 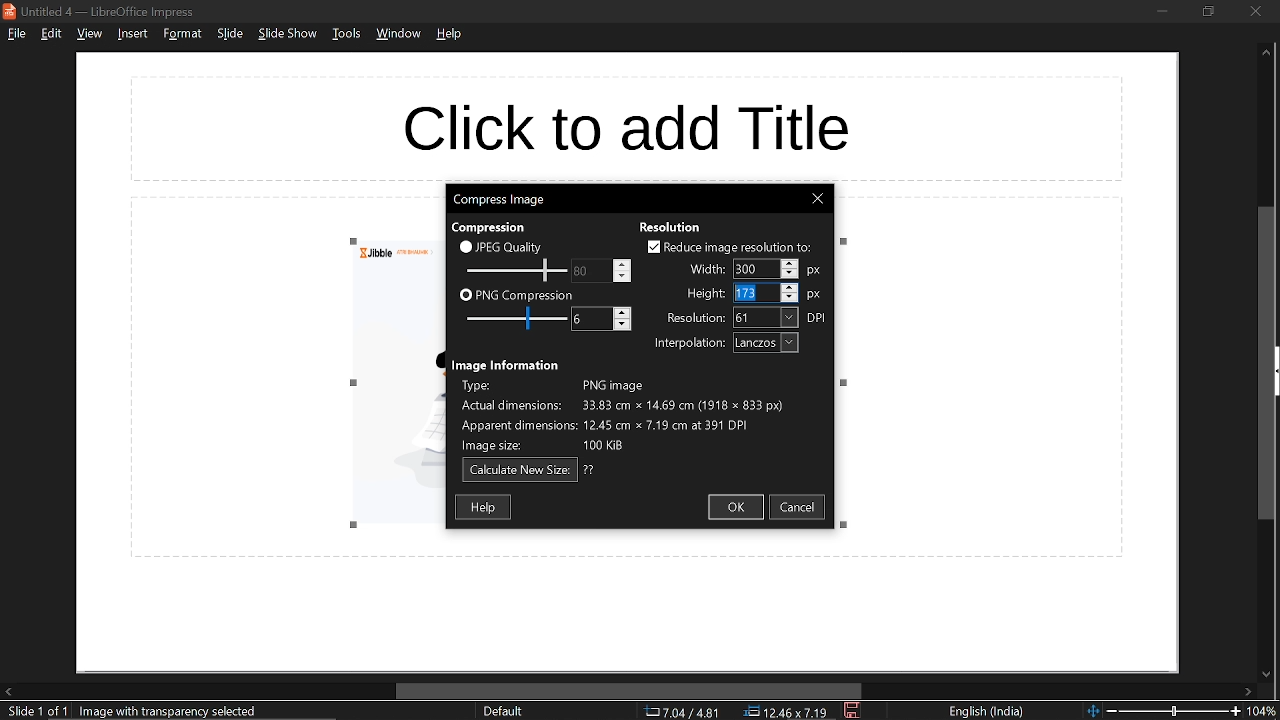 I want to click on tools, so click(x=345, y=37).